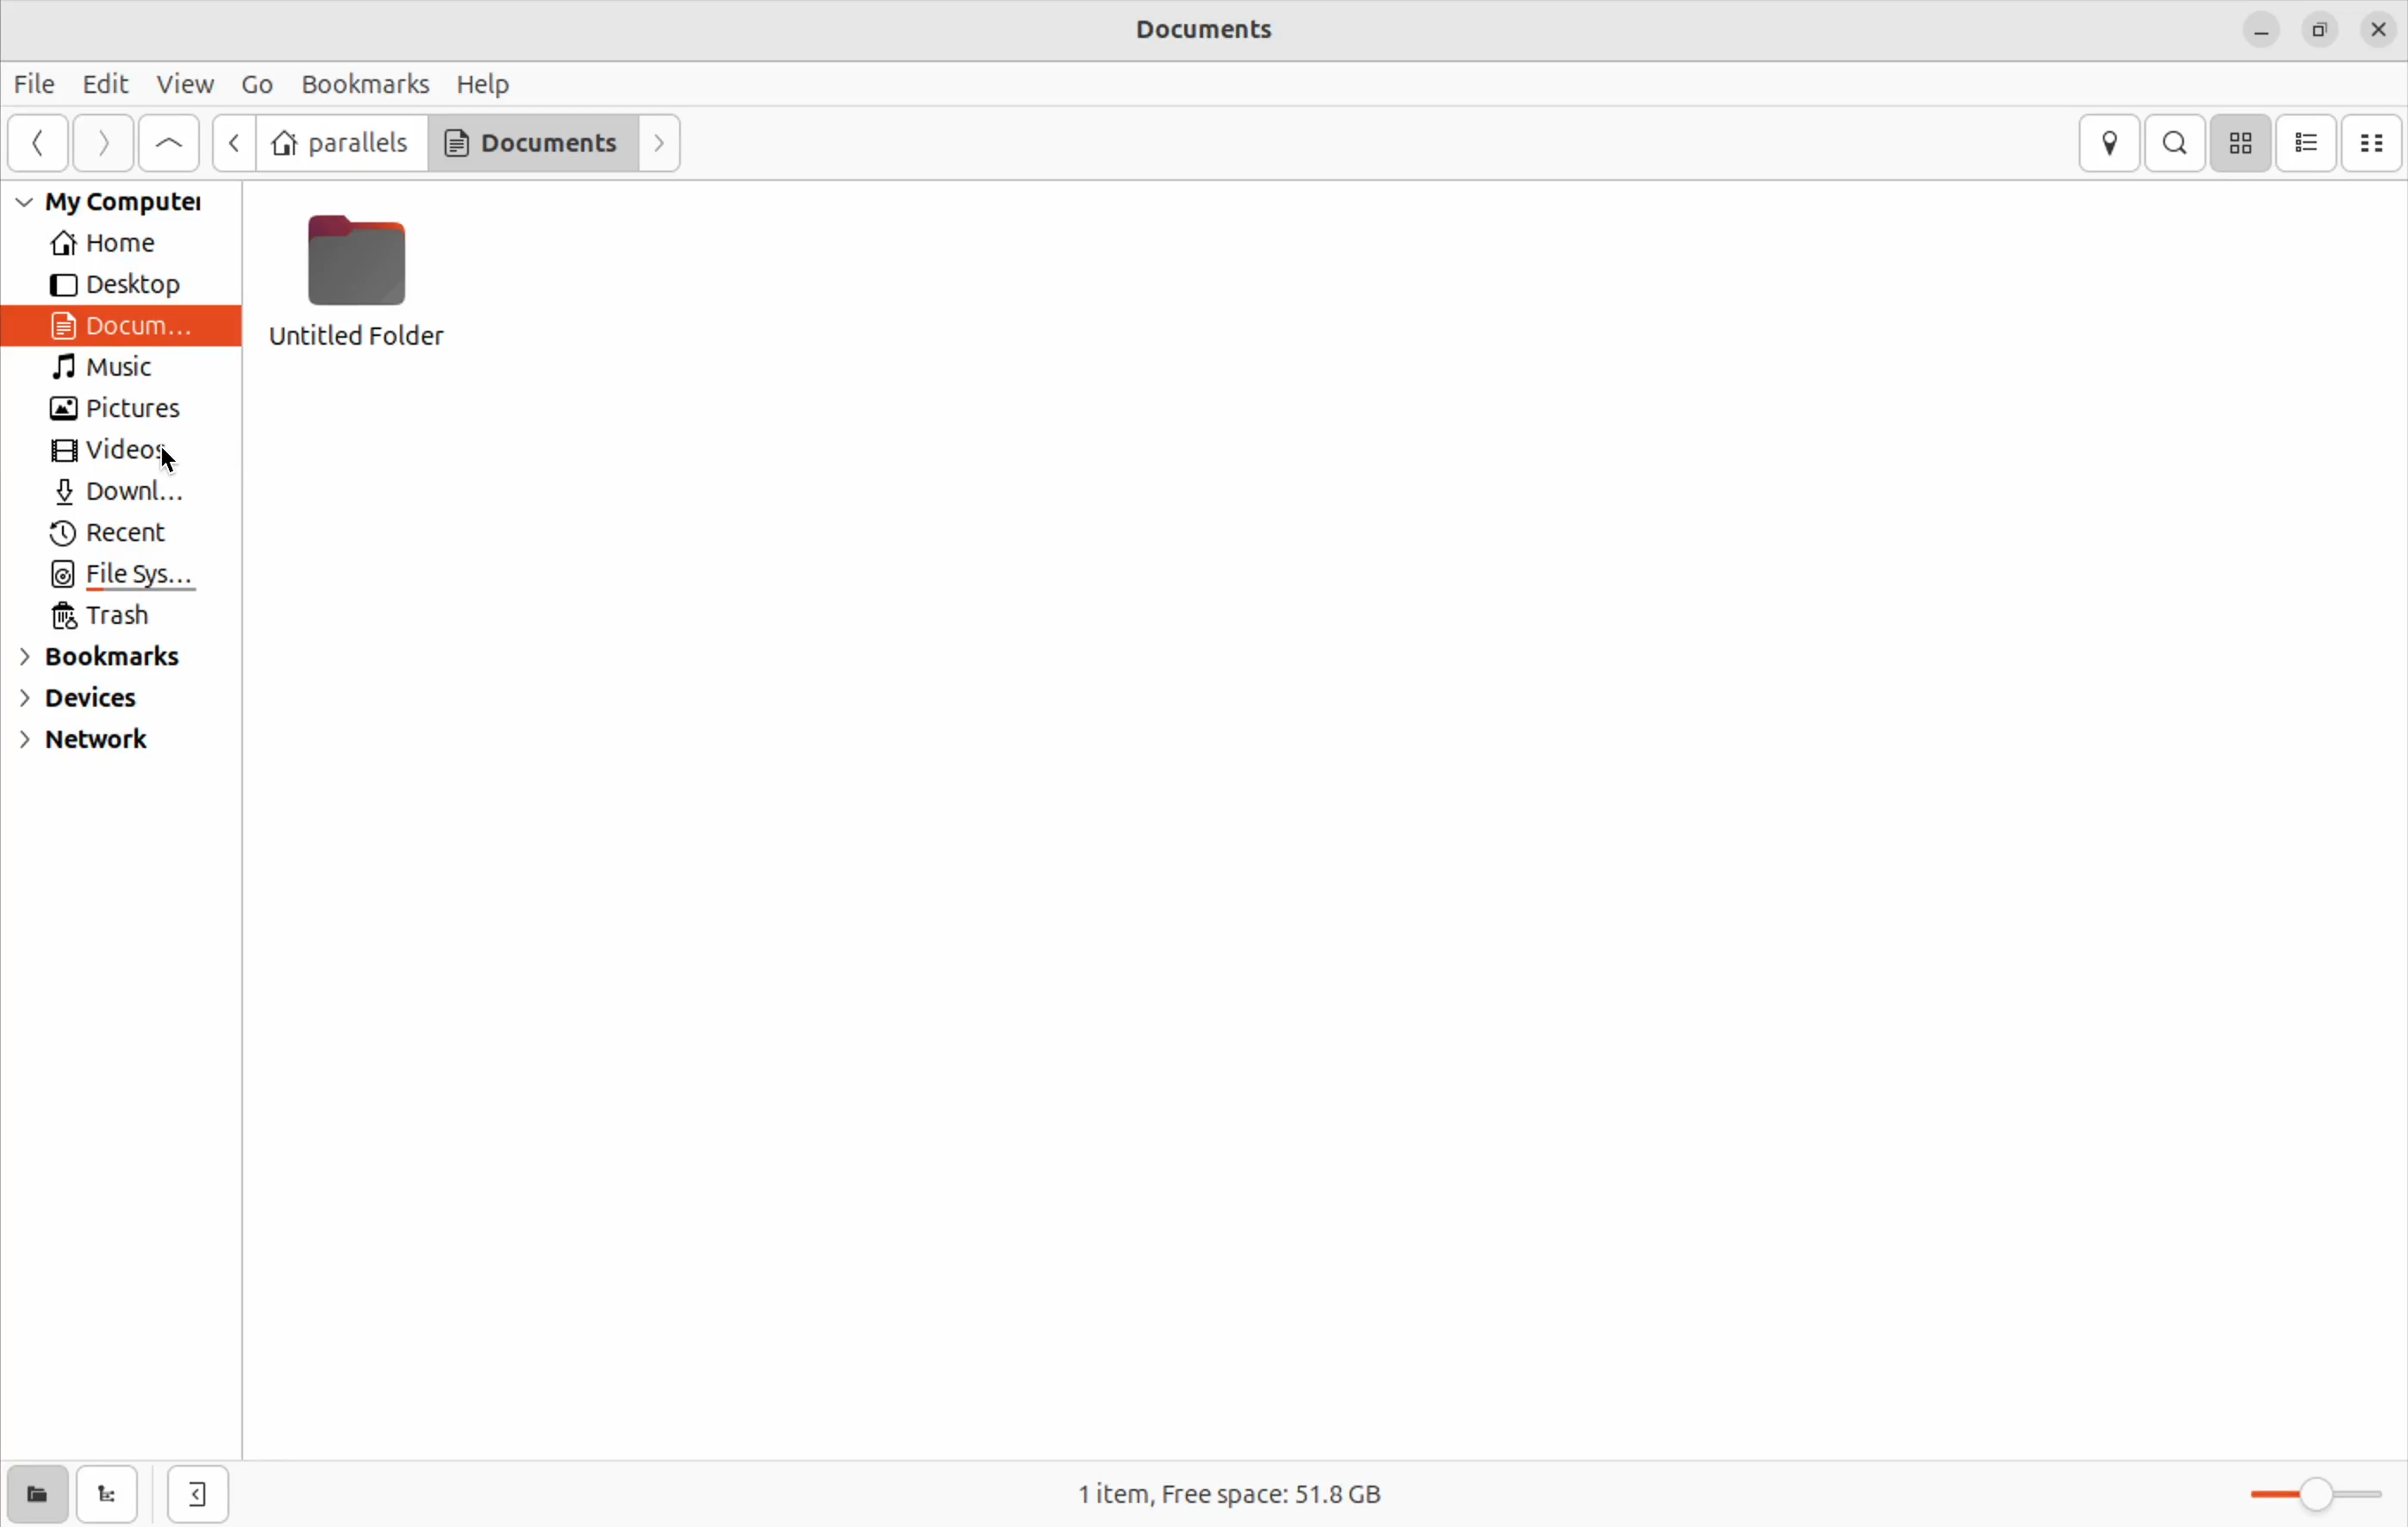  Describe the element at coordinates (363, 283) in the screenshot. I see `untitled folder` at that location.